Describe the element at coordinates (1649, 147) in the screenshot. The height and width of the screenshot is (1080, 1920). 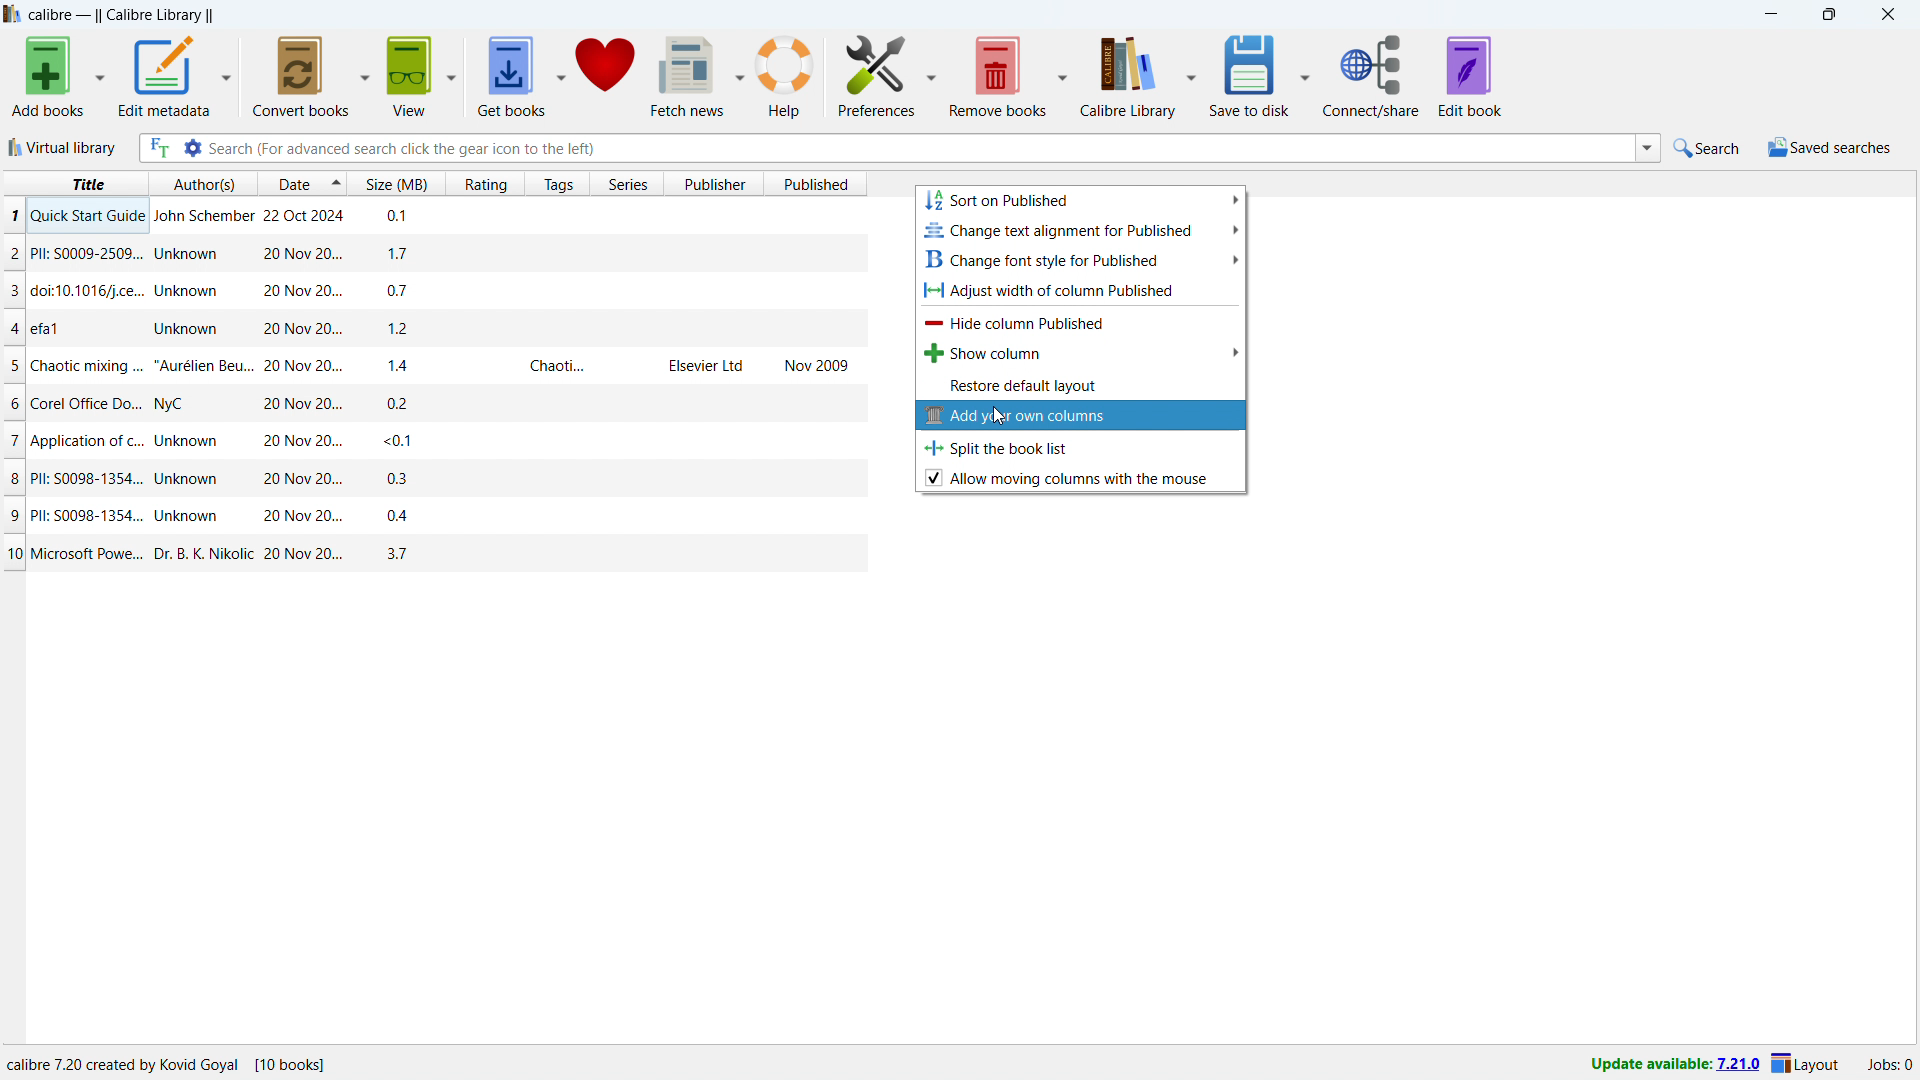
I see `search history` at that location.